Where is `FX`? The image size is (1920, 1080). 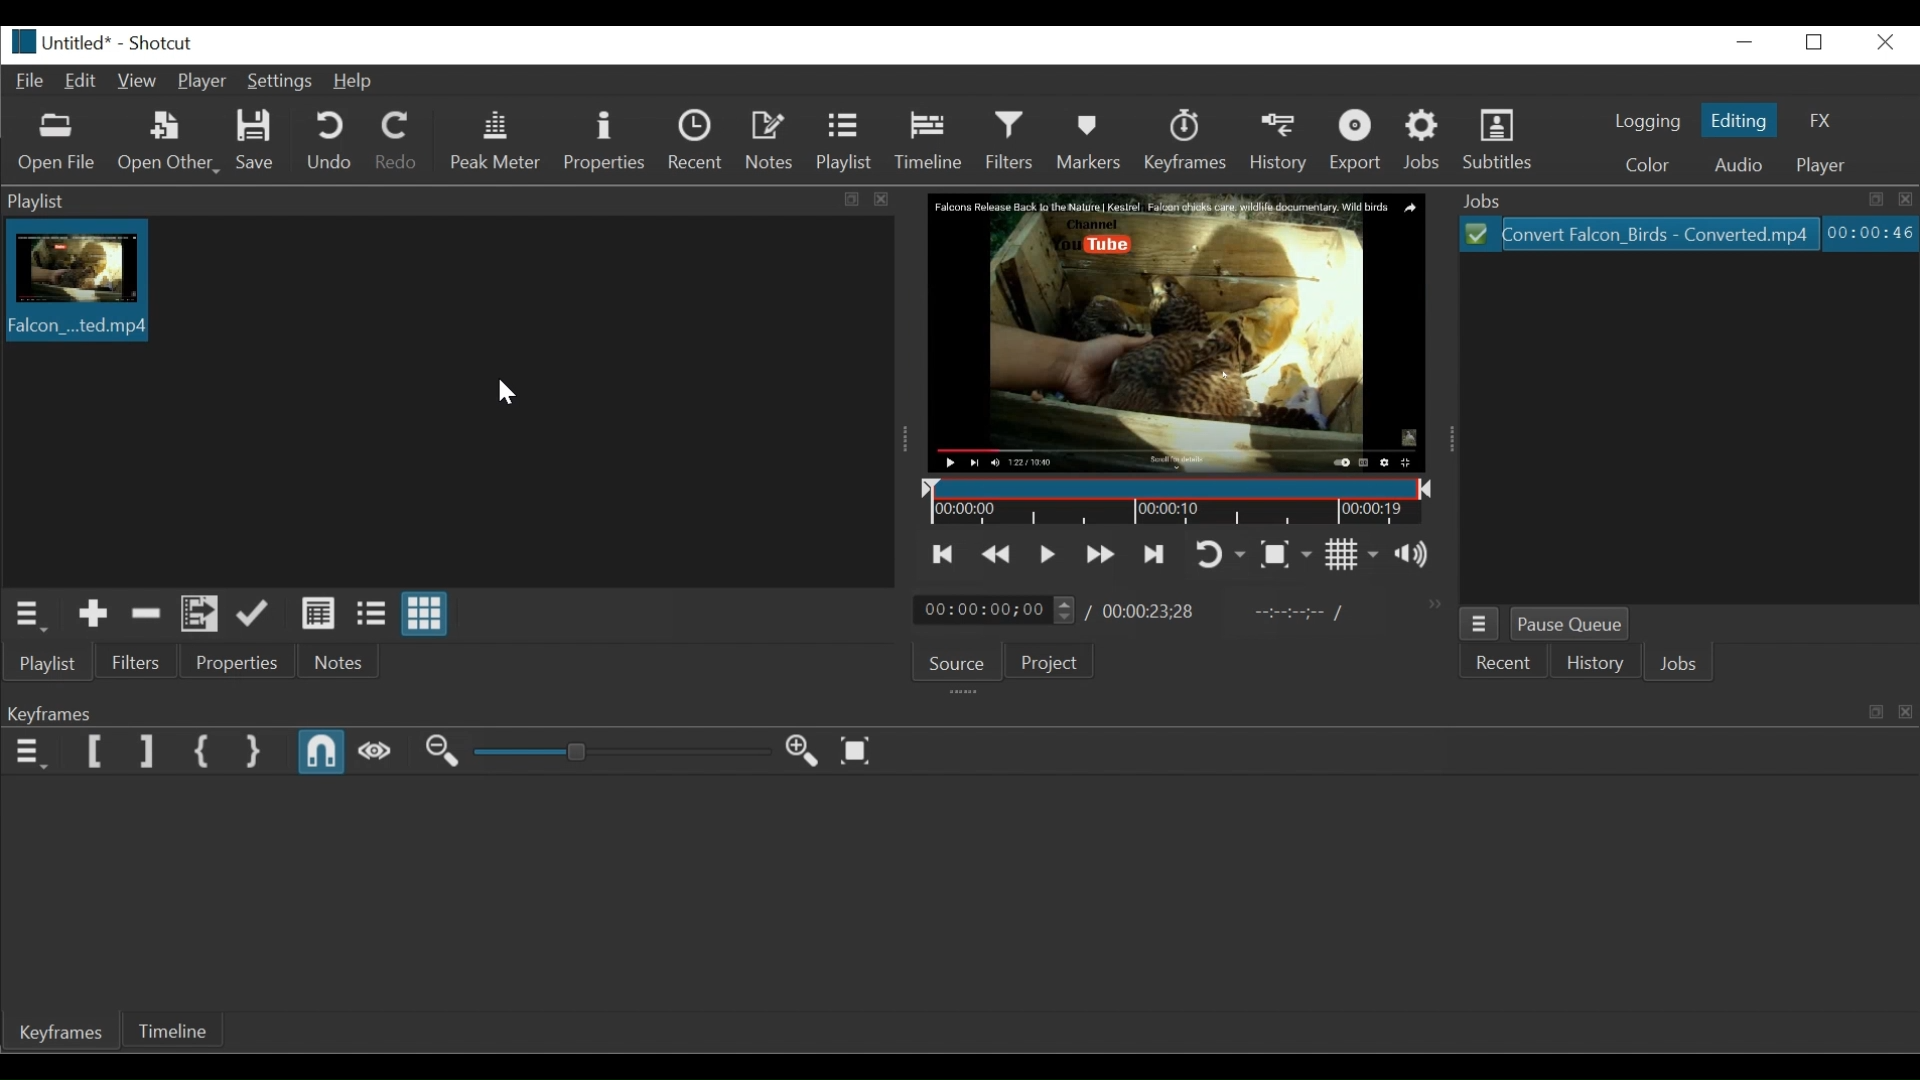 FX is located at coordinates (1817, 120).